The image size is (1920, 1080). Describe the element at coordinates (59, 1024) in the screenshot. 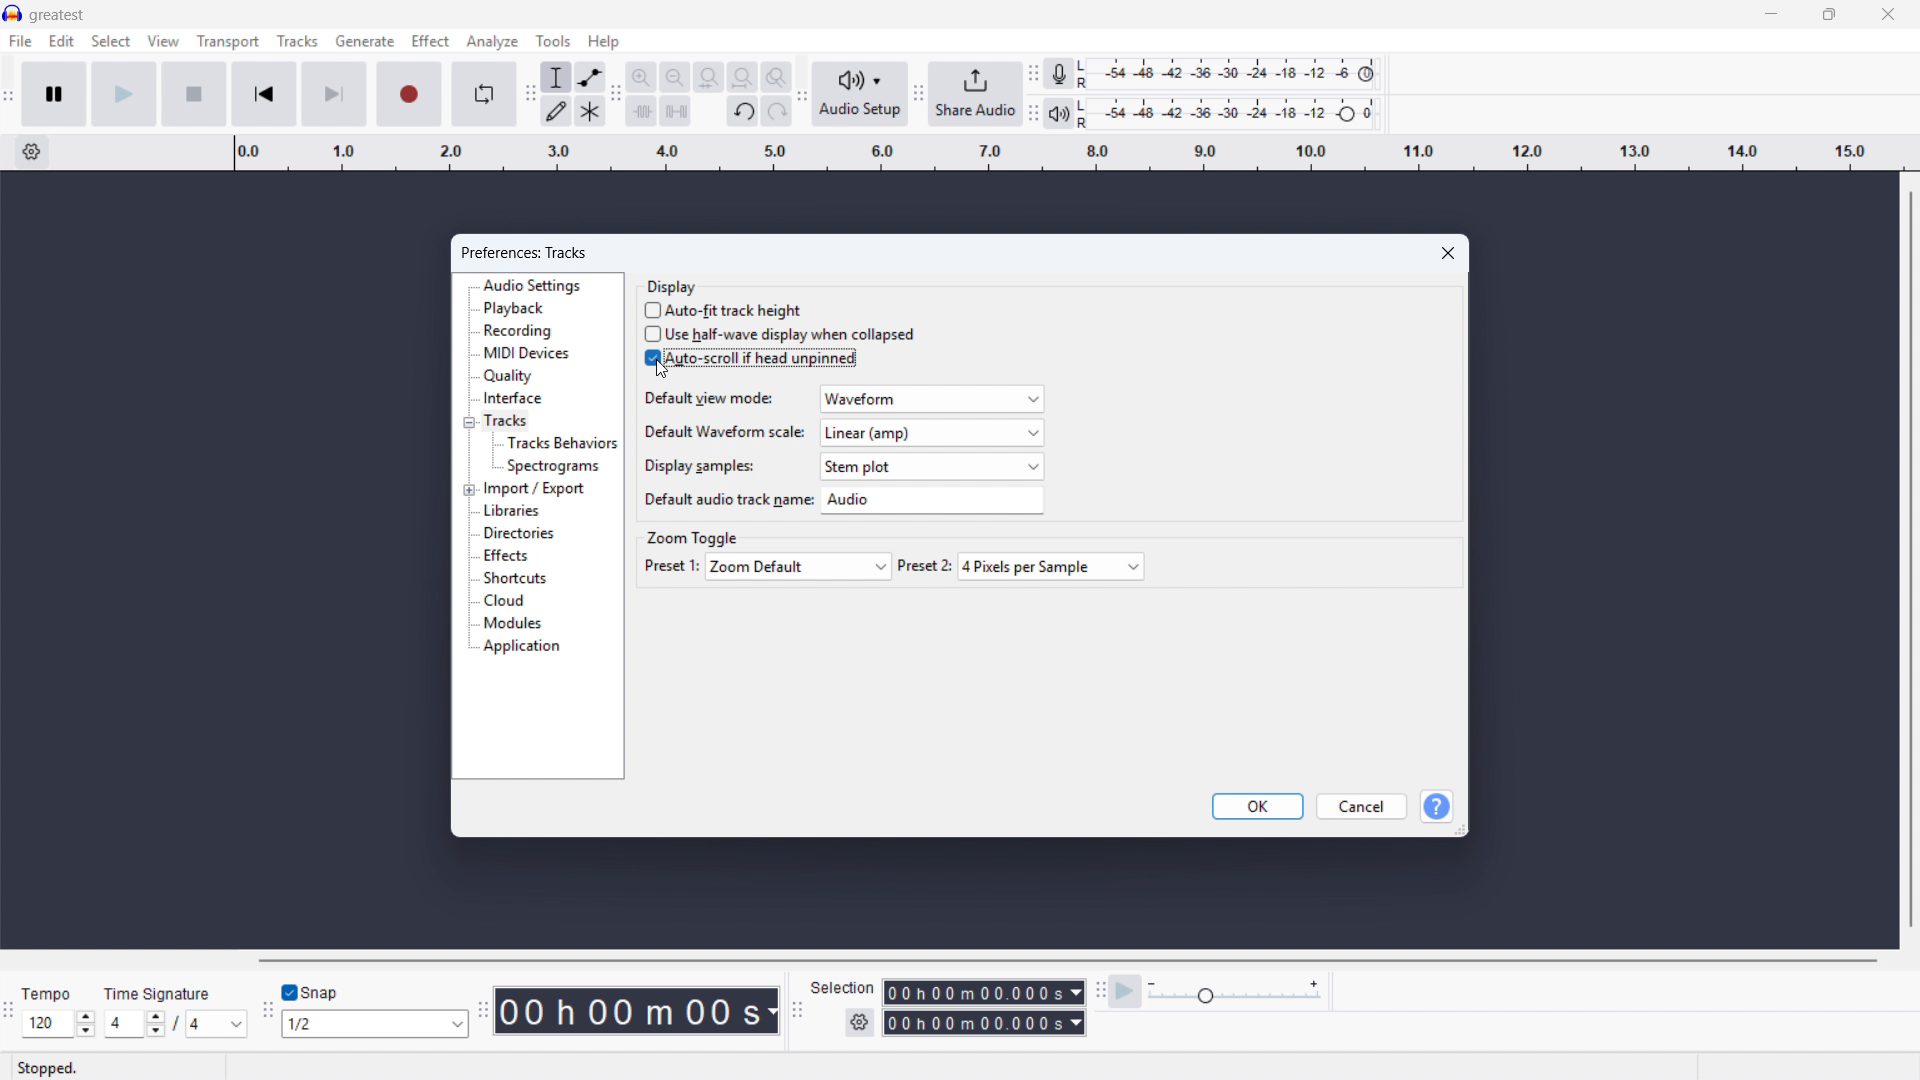

I see `Set tempo ` at that location.